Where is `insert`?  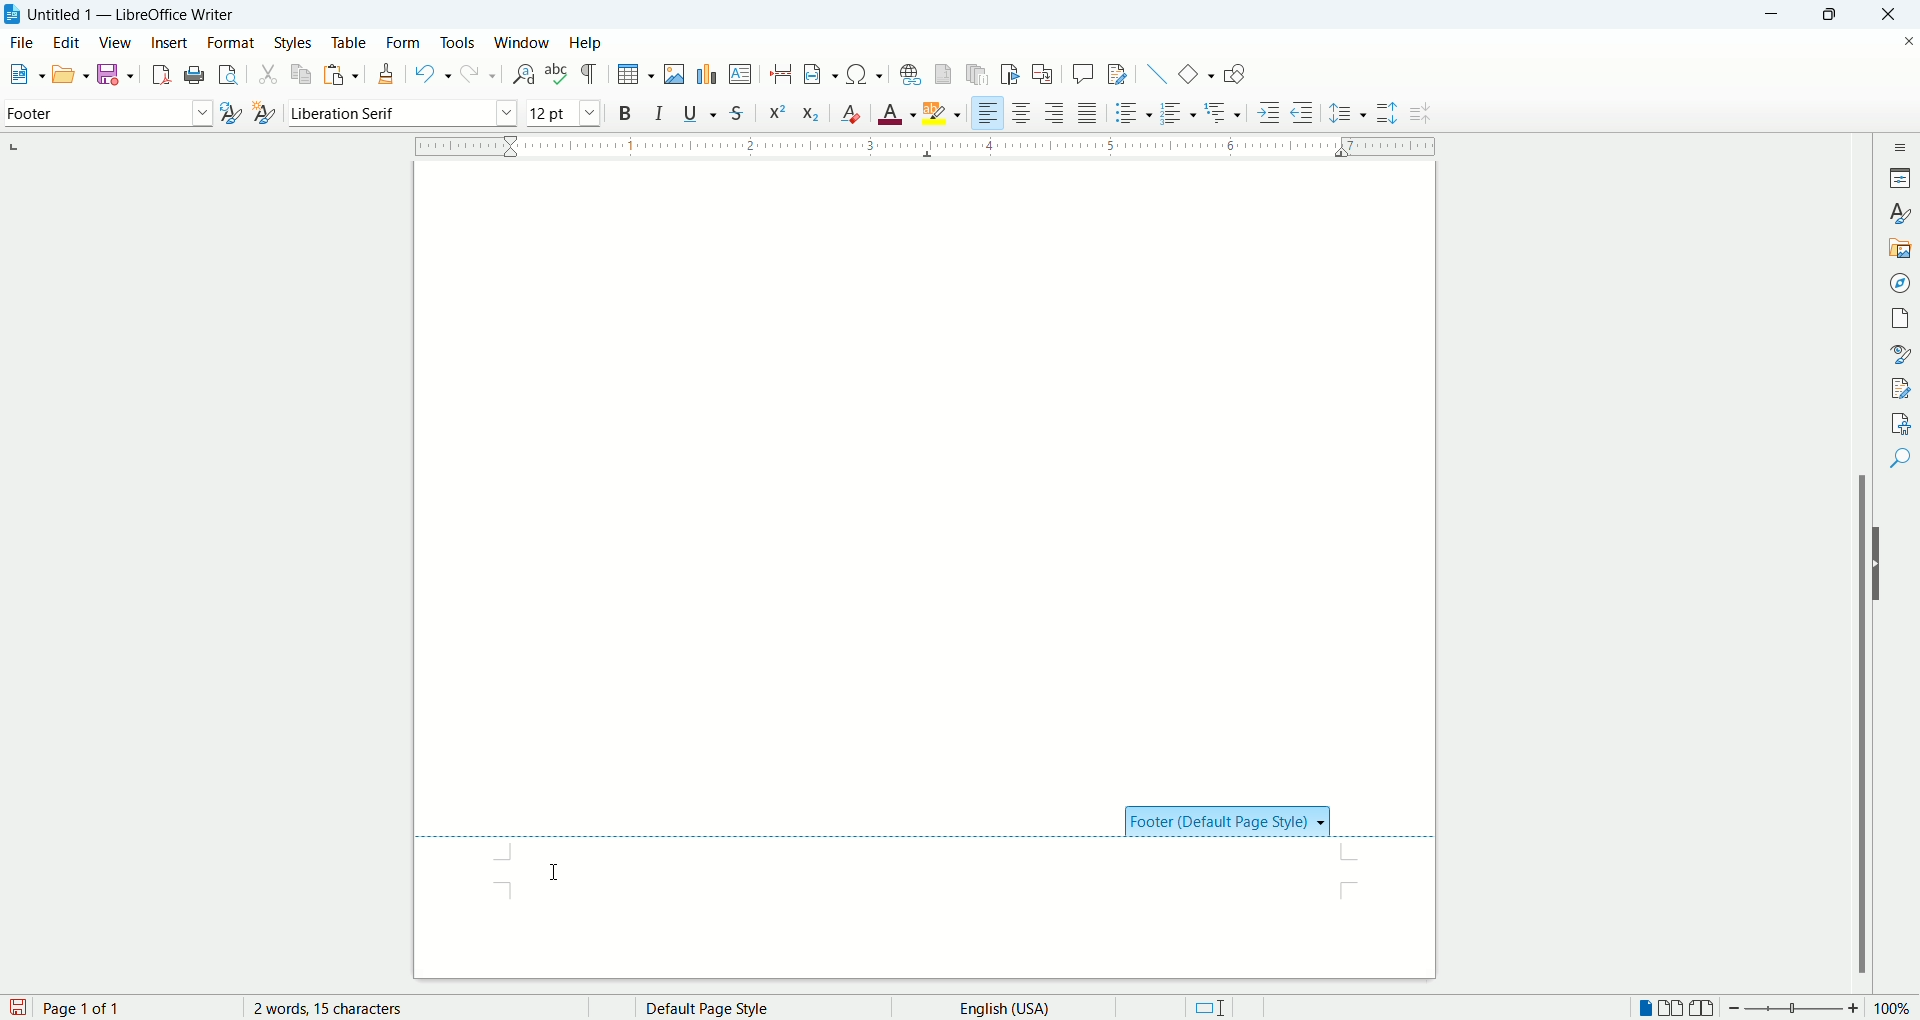
insert is located at coordinates (169, 42).